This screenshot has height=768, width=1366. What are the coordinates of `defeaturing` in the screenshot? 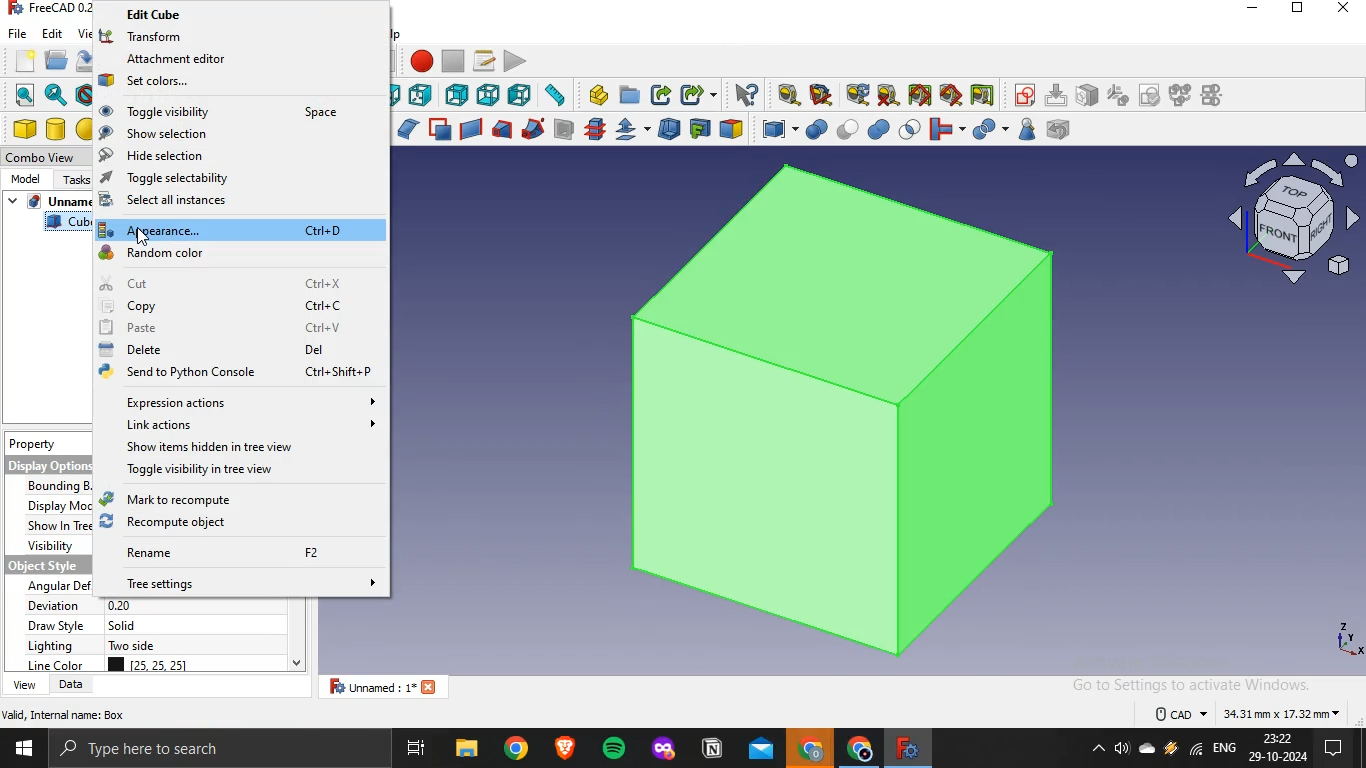 It's located at (1063, 129).